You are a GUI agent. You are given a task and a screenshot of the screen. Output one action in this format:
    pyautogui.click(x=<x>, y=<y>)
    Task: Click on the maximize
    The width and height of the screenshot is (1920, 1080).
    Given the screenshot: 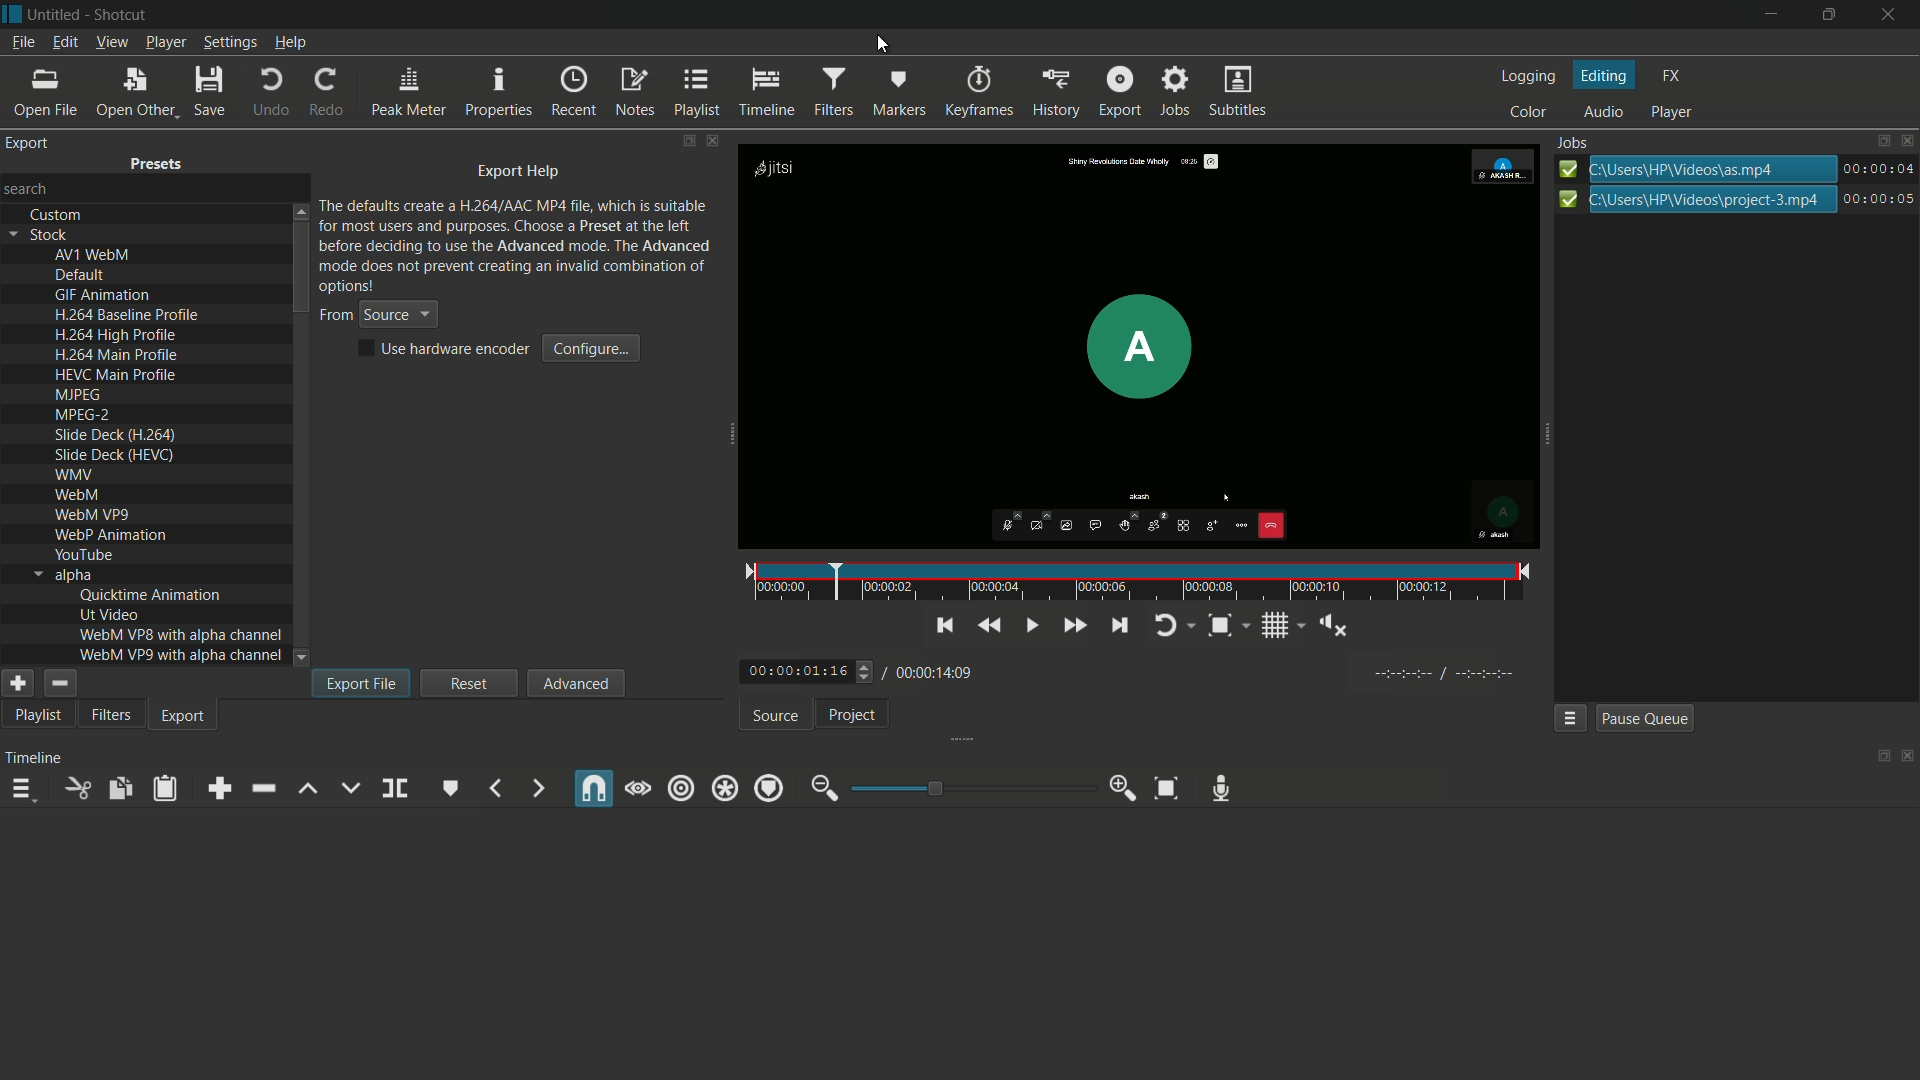 What is the action you would take?
    pyautogui.click(x=1826, y=15)
    